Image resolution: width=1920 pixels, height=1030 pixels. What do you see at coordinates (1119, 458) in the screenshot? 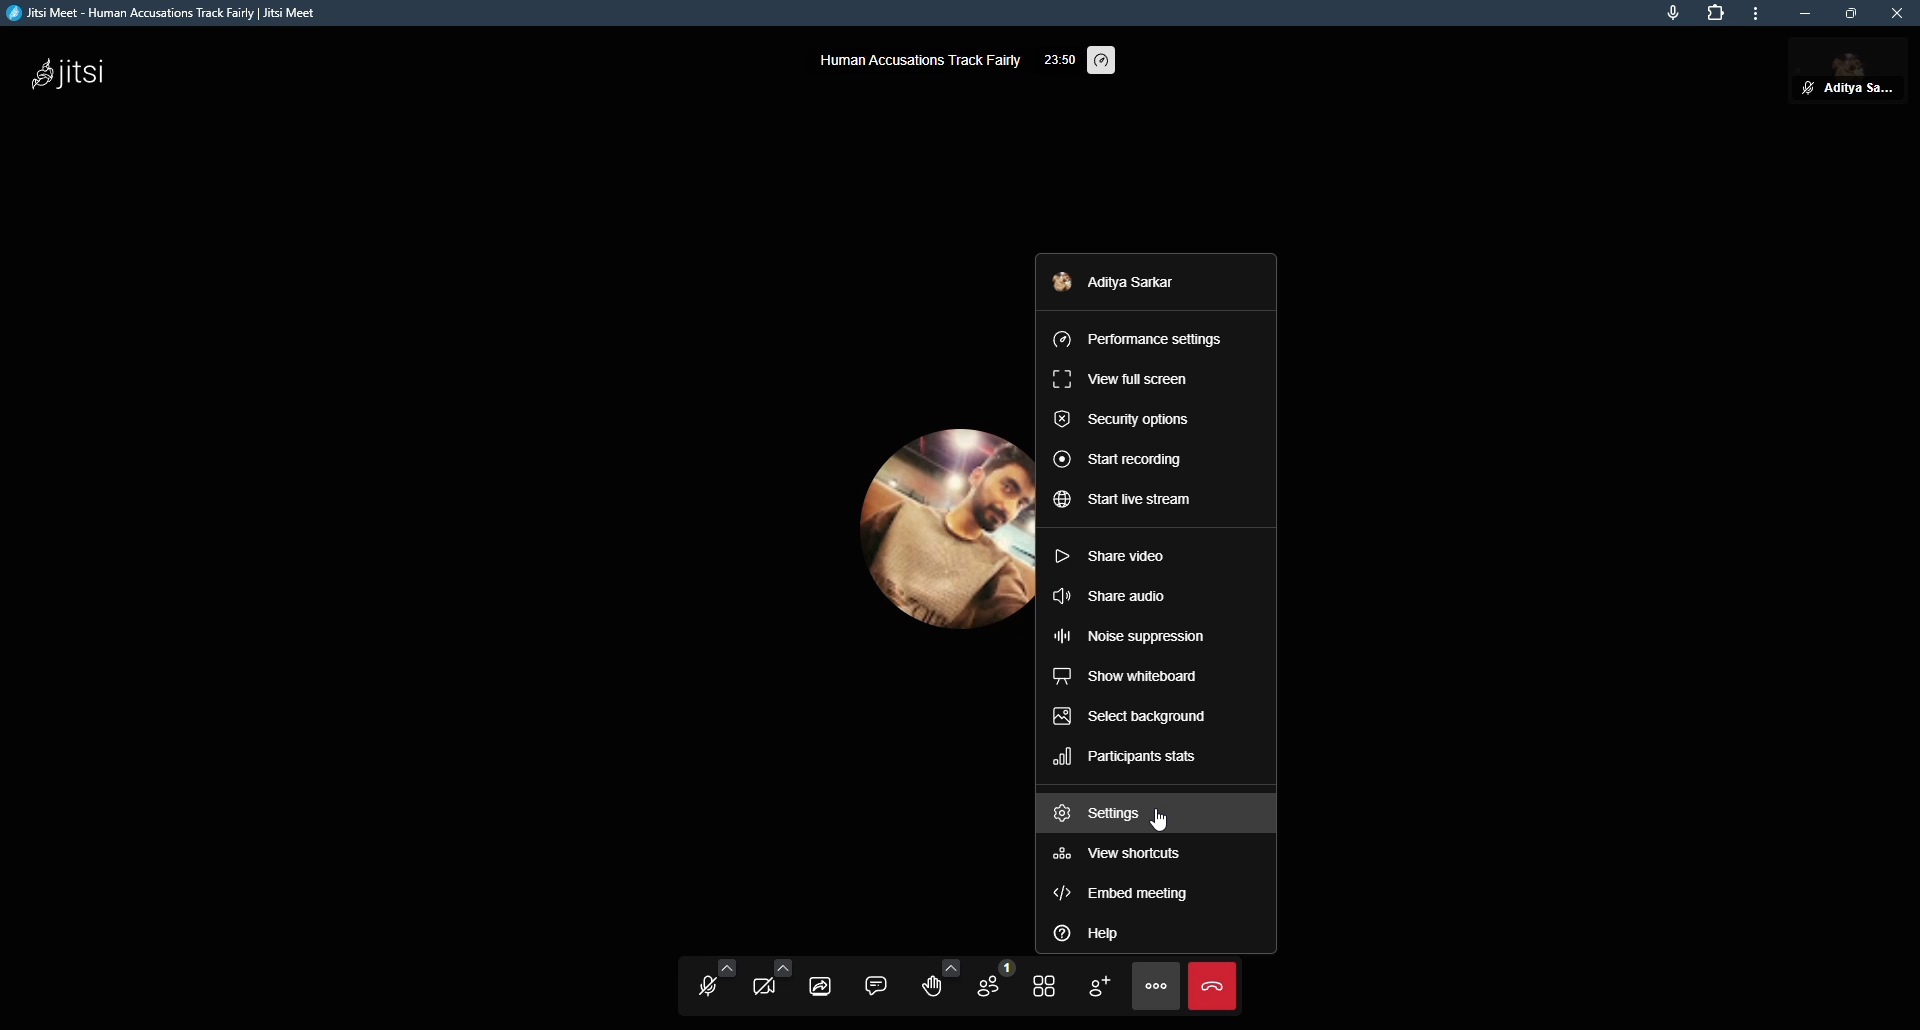
I see `start recording` at bounding box center [1119, 458].